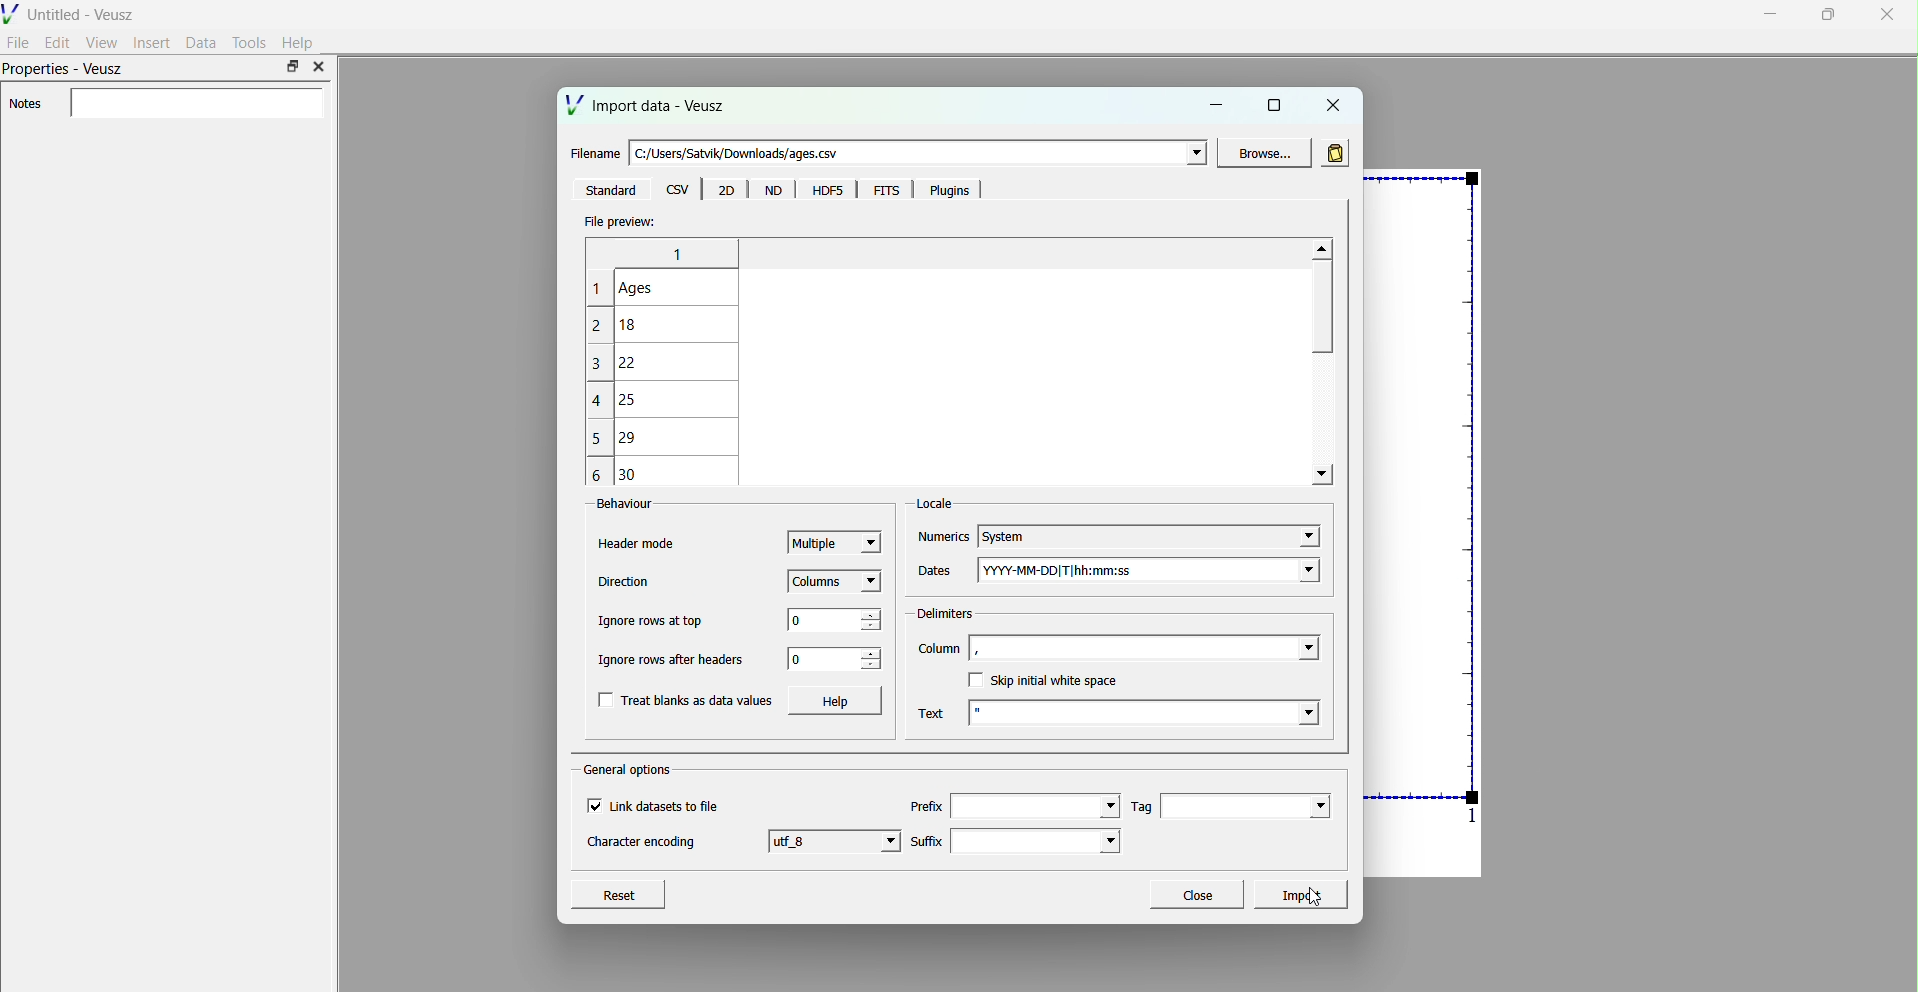 The width and height of the screenshot is (1918, 992). Describe the element at coordinates (591, 154) in the screenshot. I see `Filename` at that location.